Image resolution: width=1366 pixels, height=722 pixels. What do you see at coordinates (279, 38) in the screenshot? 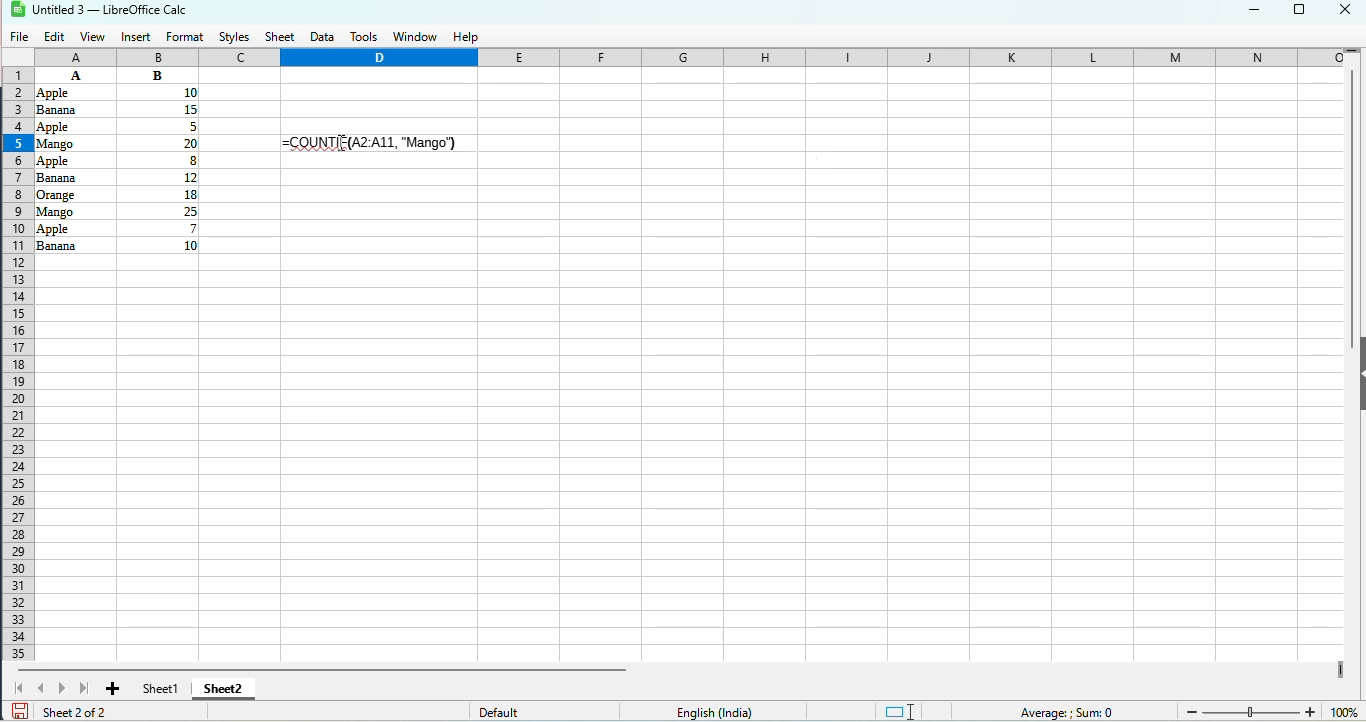
I see `sheet` at bounding box center [279, 38].